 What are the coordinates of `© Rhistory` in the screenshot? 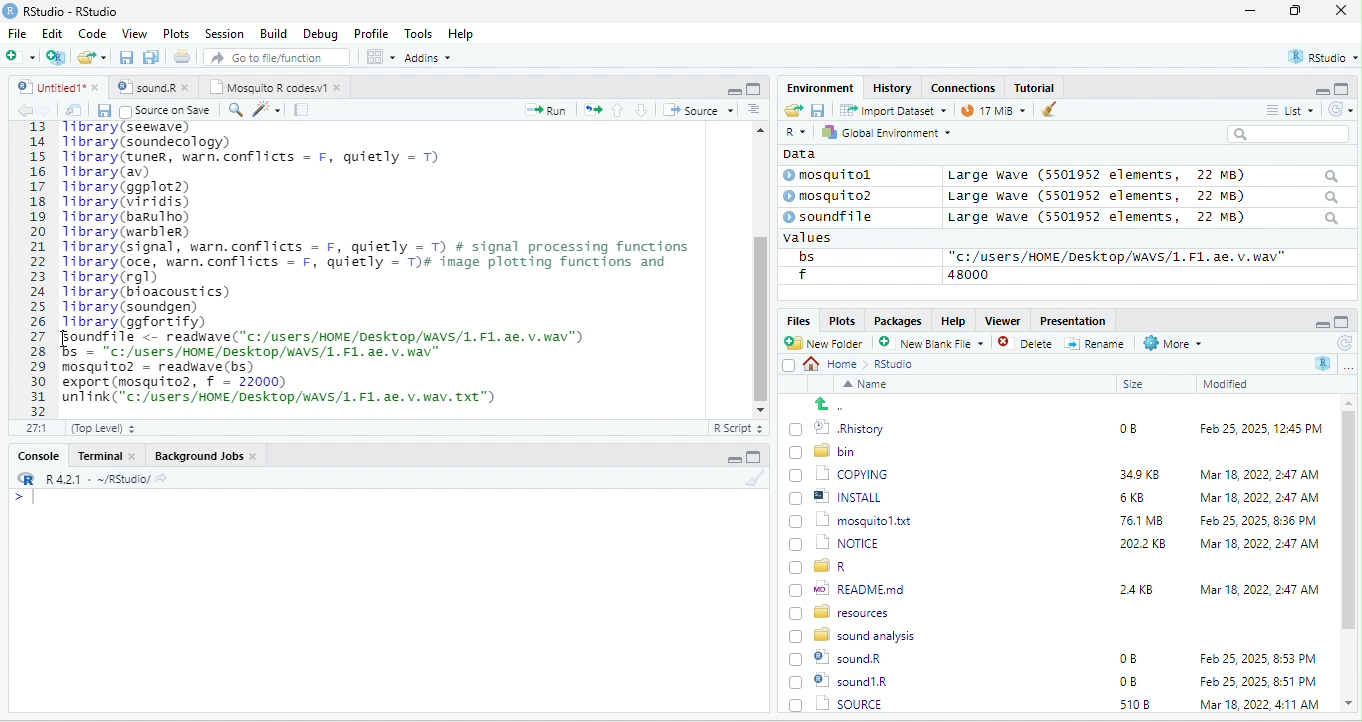 It's located at (838, 426).